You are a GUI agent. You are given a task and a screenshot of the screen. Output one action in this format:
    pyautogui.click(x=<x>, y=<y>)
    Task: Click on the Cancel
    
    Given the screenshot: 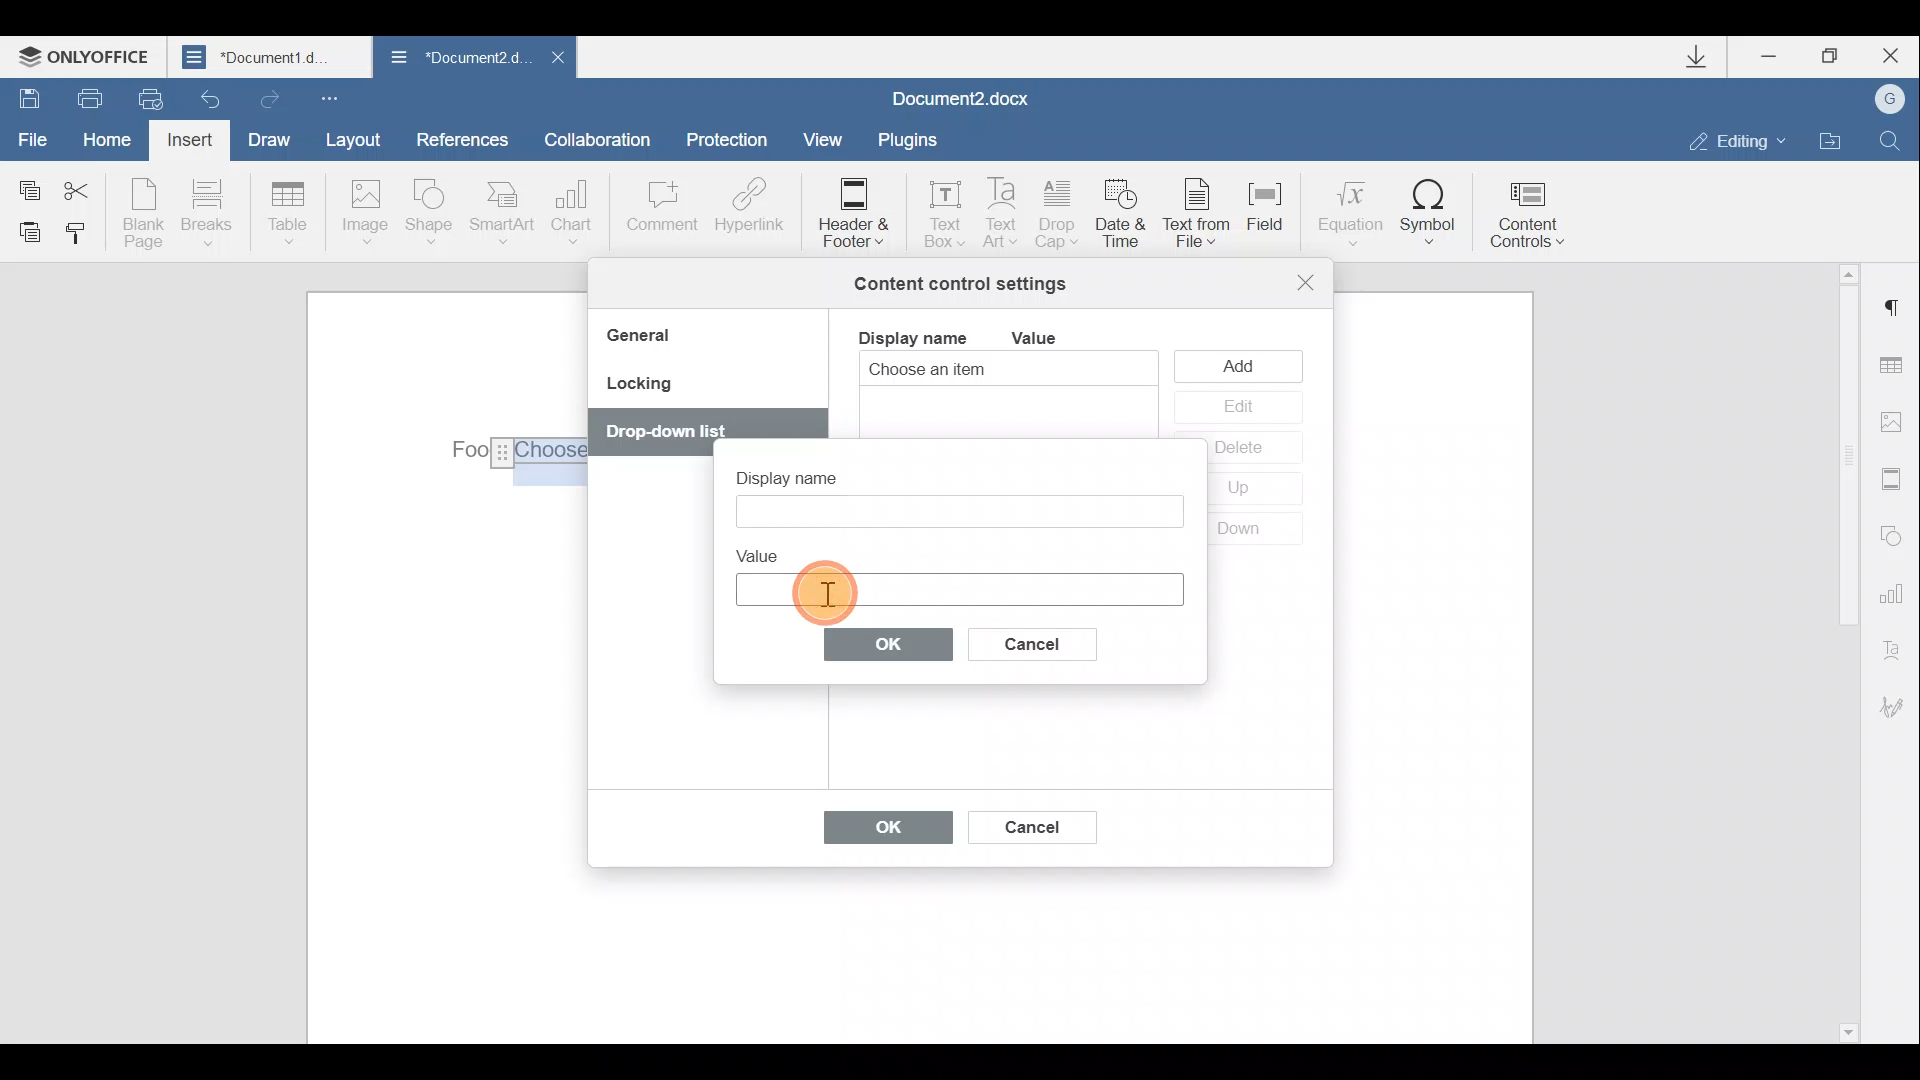 What is the action you would take?
    pyautogui.click(x=1030, y=823)
    